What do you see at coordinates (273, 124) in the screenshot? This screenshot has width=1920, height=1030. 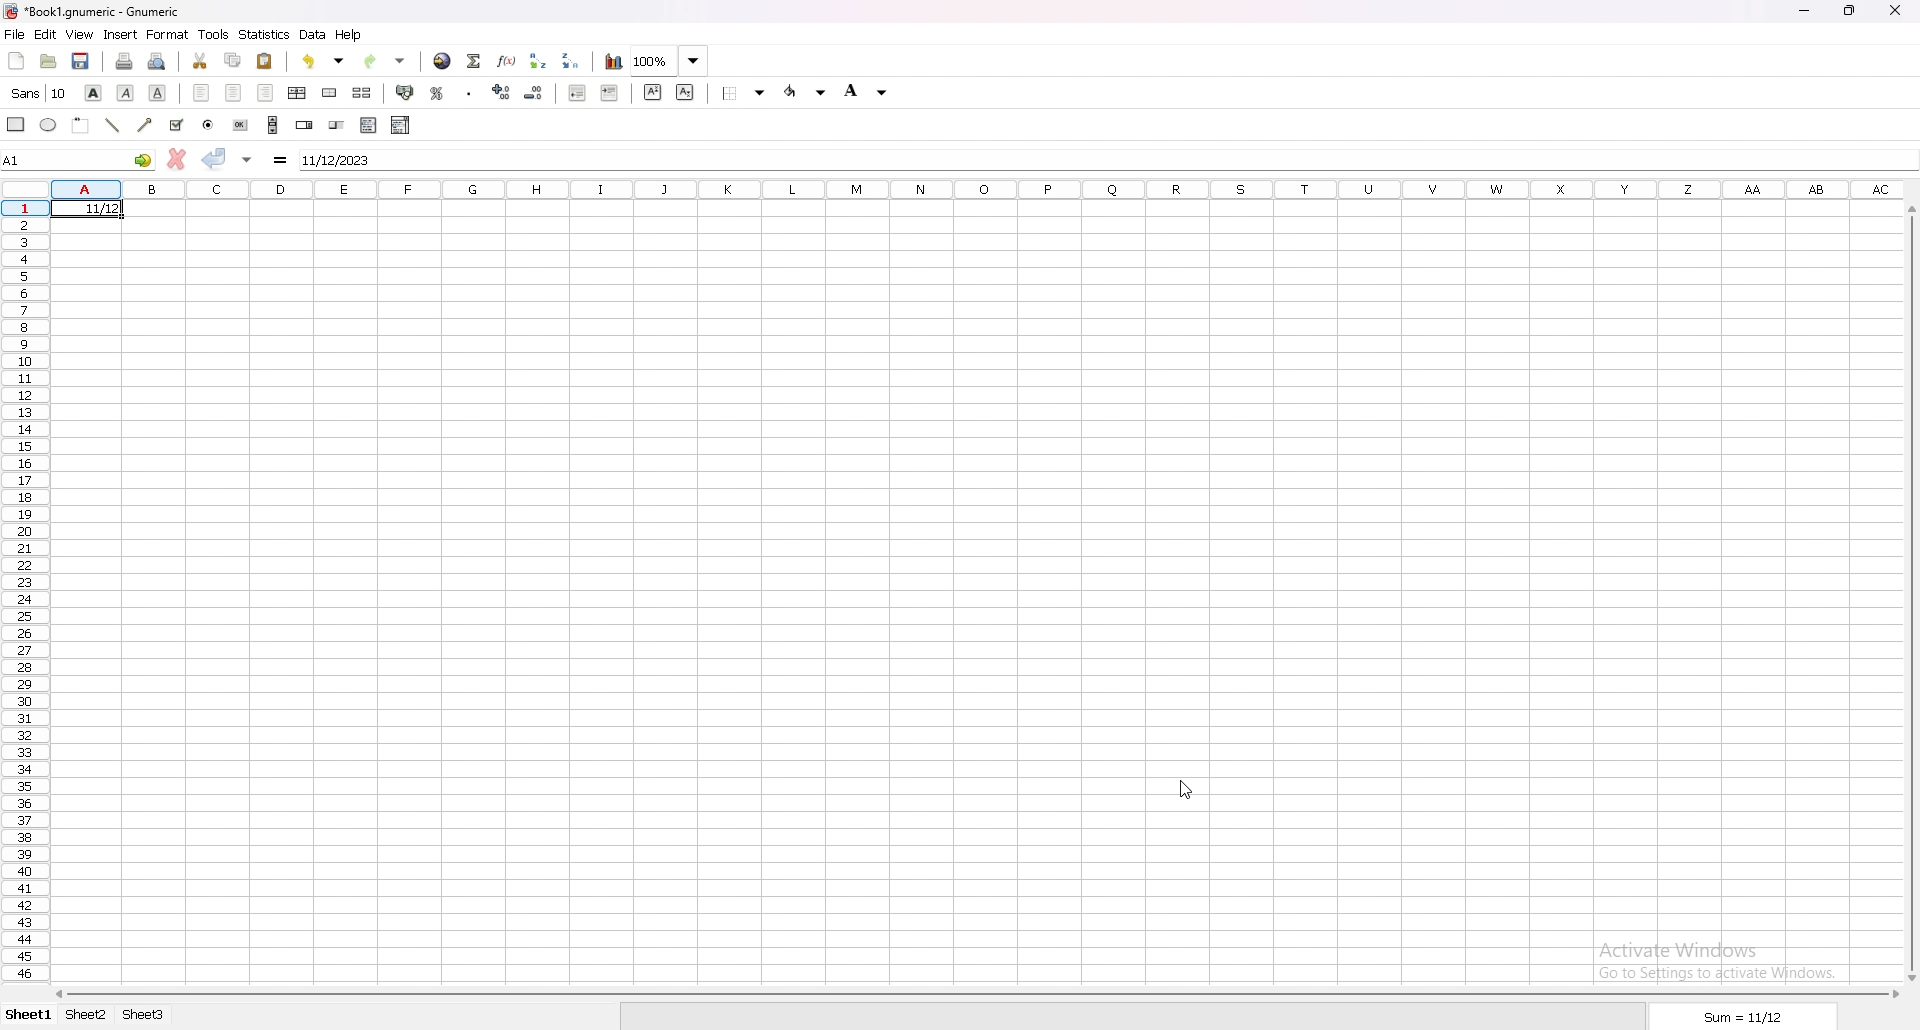 I see `scroll bar` at bounding box center [273, 124].